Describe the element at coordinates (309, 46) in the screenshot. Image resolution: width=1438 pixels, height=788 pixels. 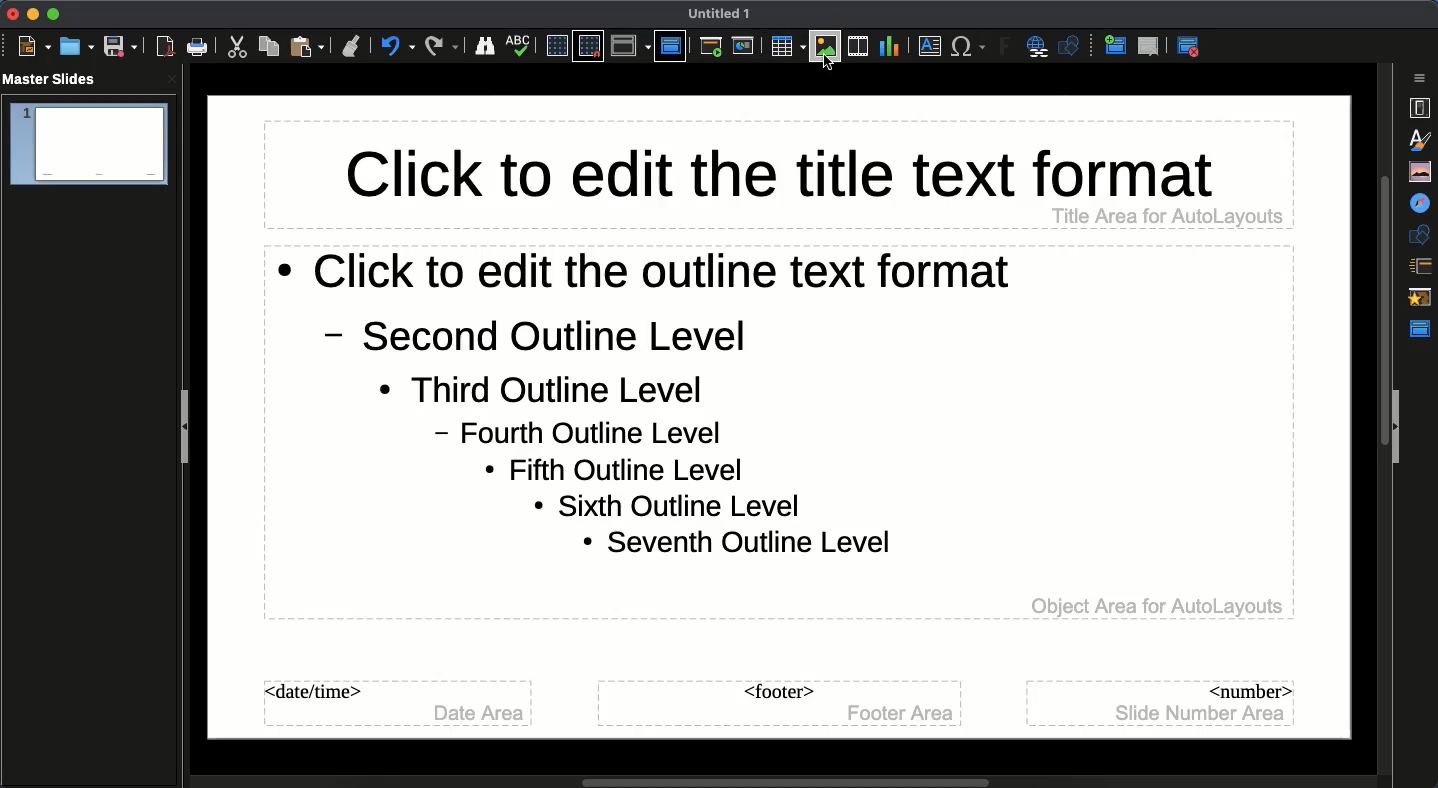
I see `Paste` at that location.